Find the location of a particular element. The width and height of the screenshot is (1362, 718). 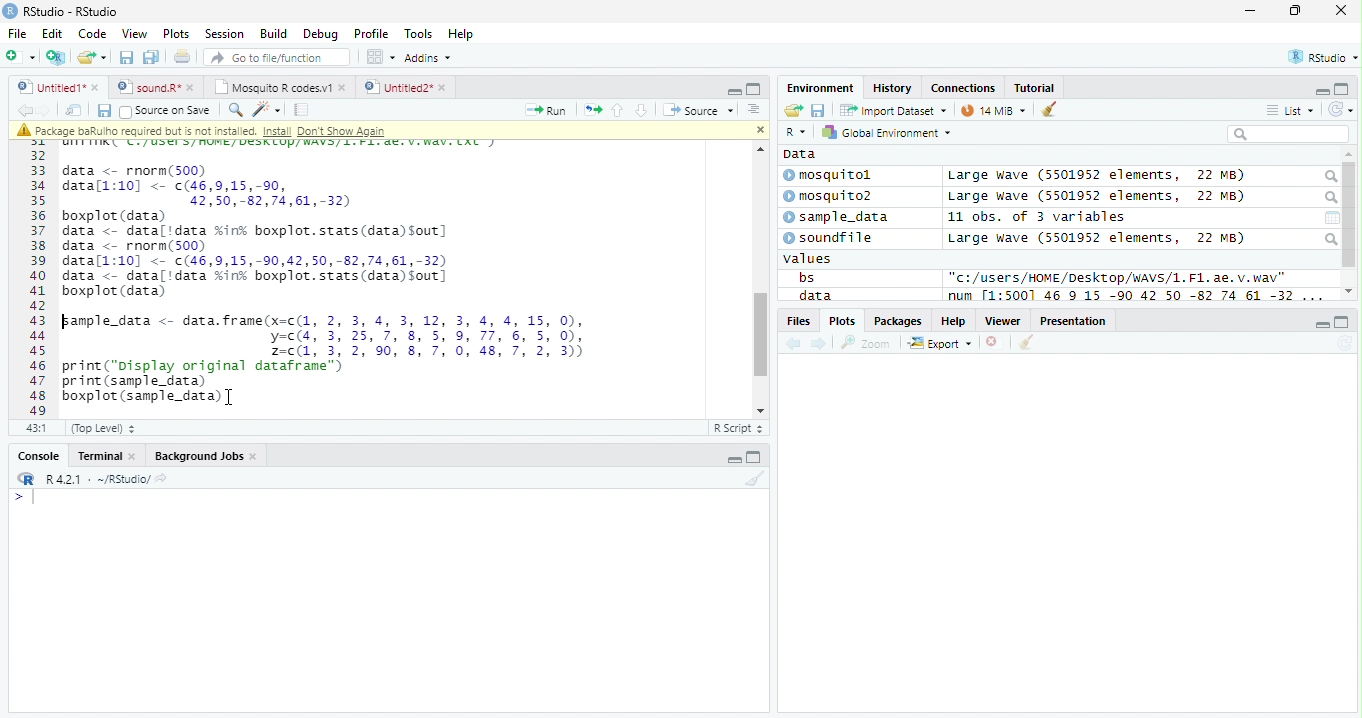

Presentation is located at coordinates (1073, 320).